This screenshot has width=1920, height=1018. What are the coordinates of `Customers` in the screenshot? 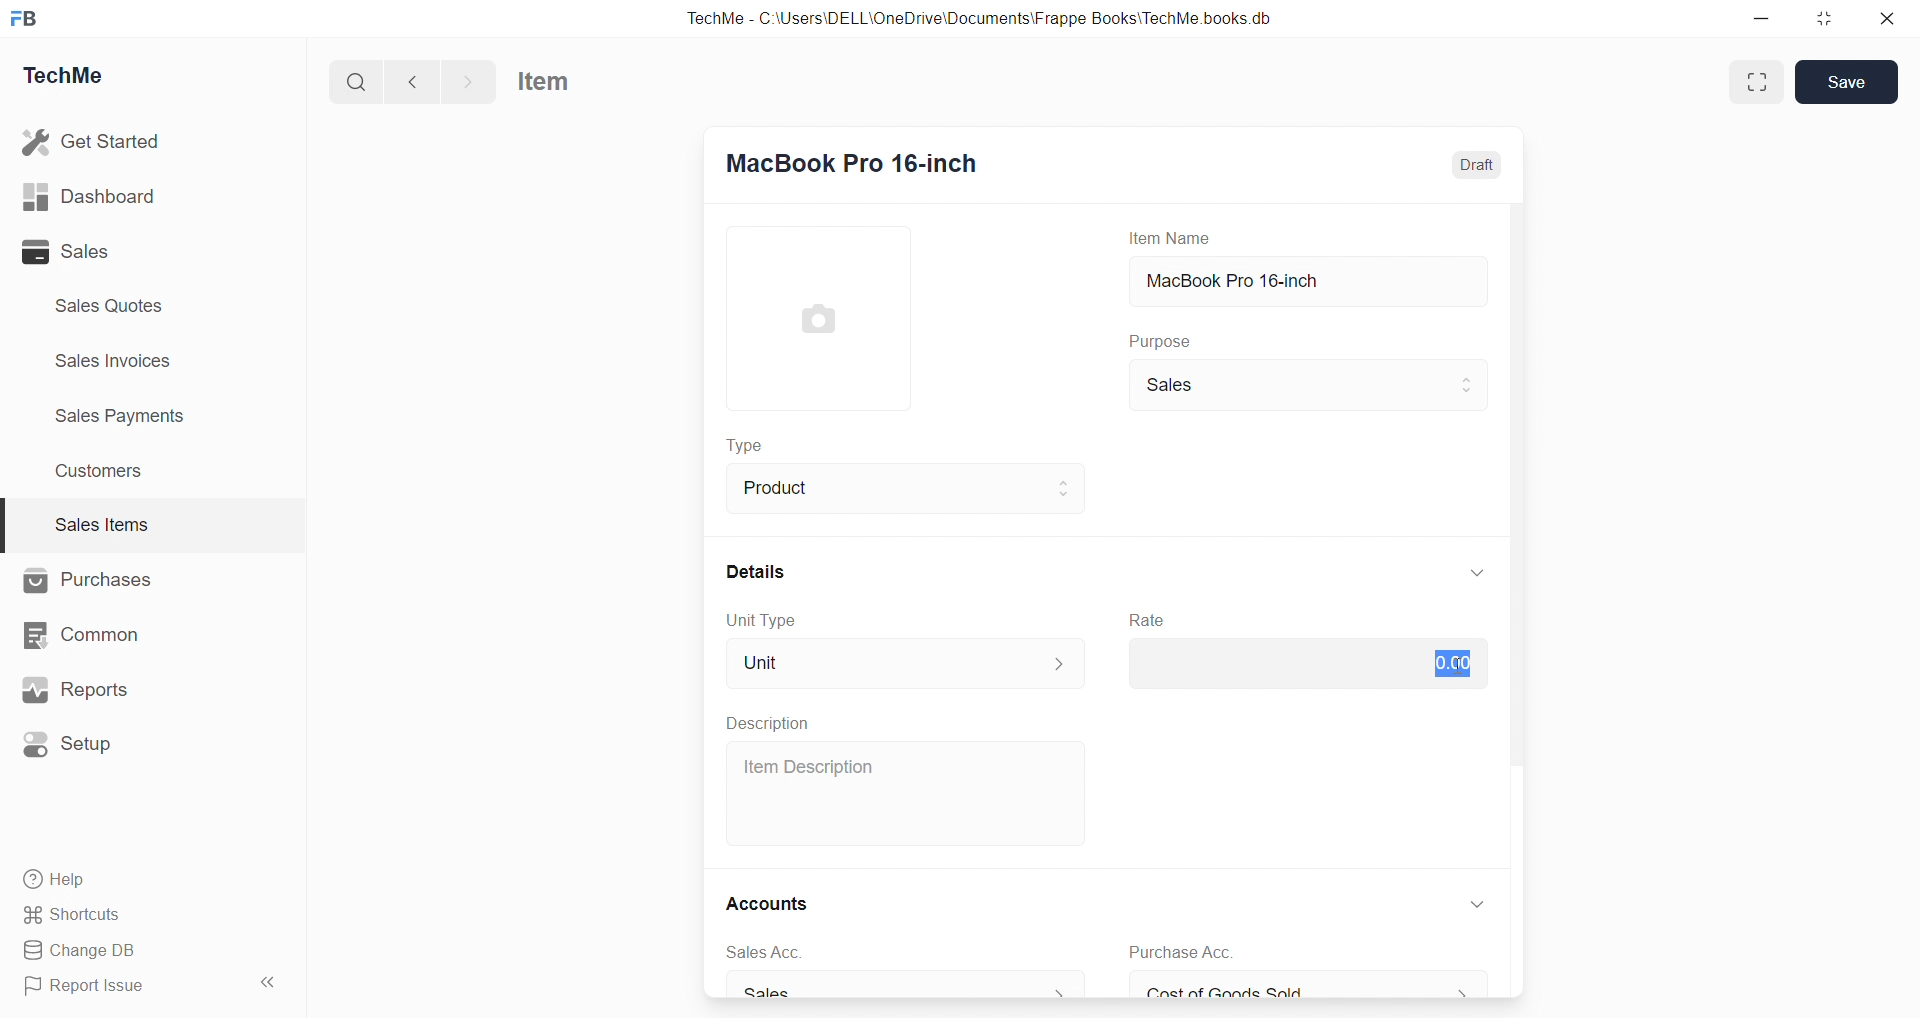 It's located at (101, 473).